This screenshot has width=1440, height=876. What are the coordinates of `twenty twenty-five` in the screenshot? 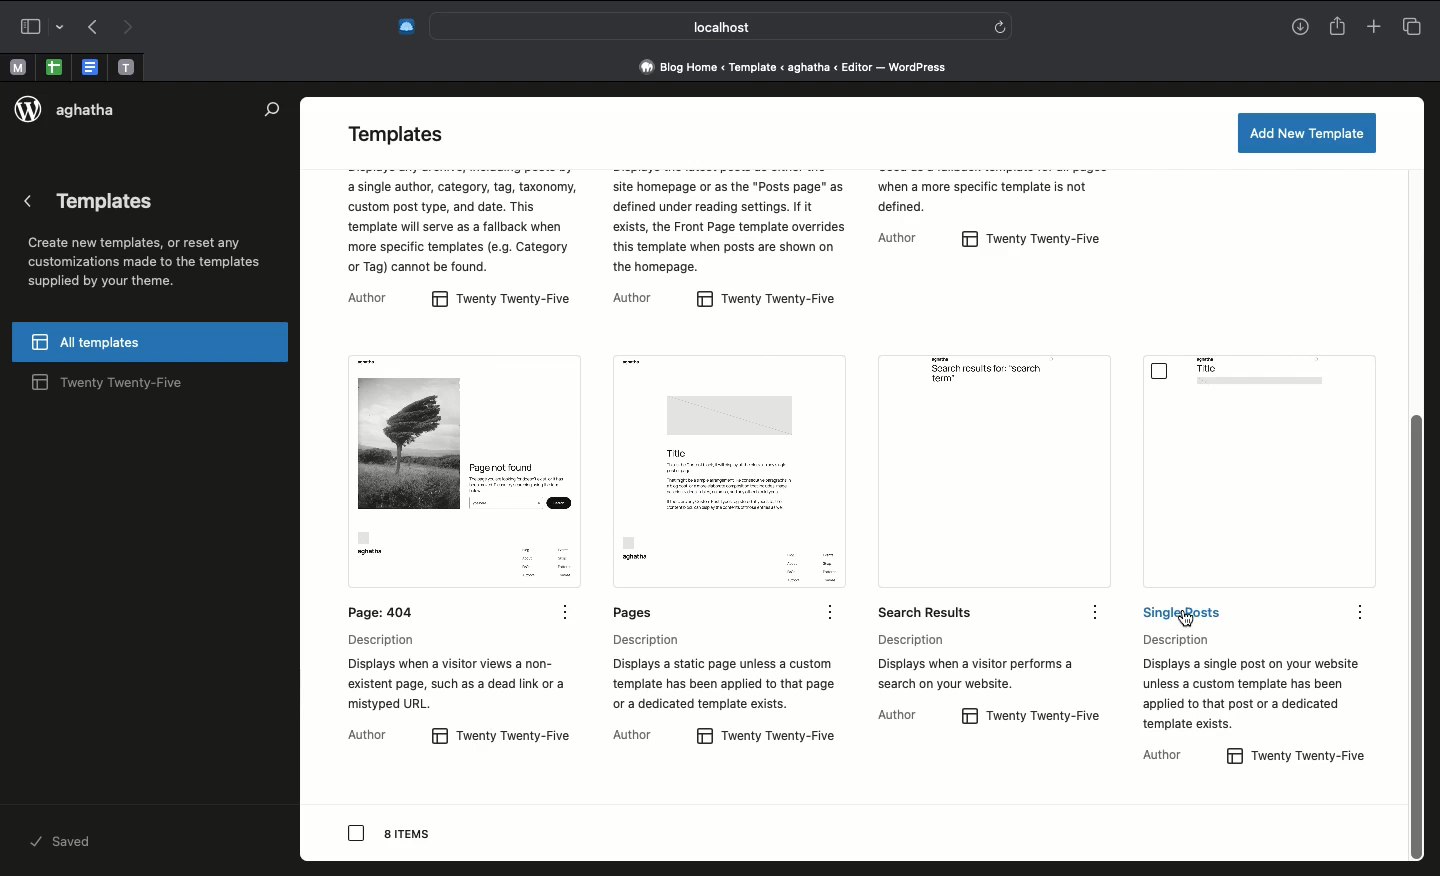 It's located at (1048, 239).